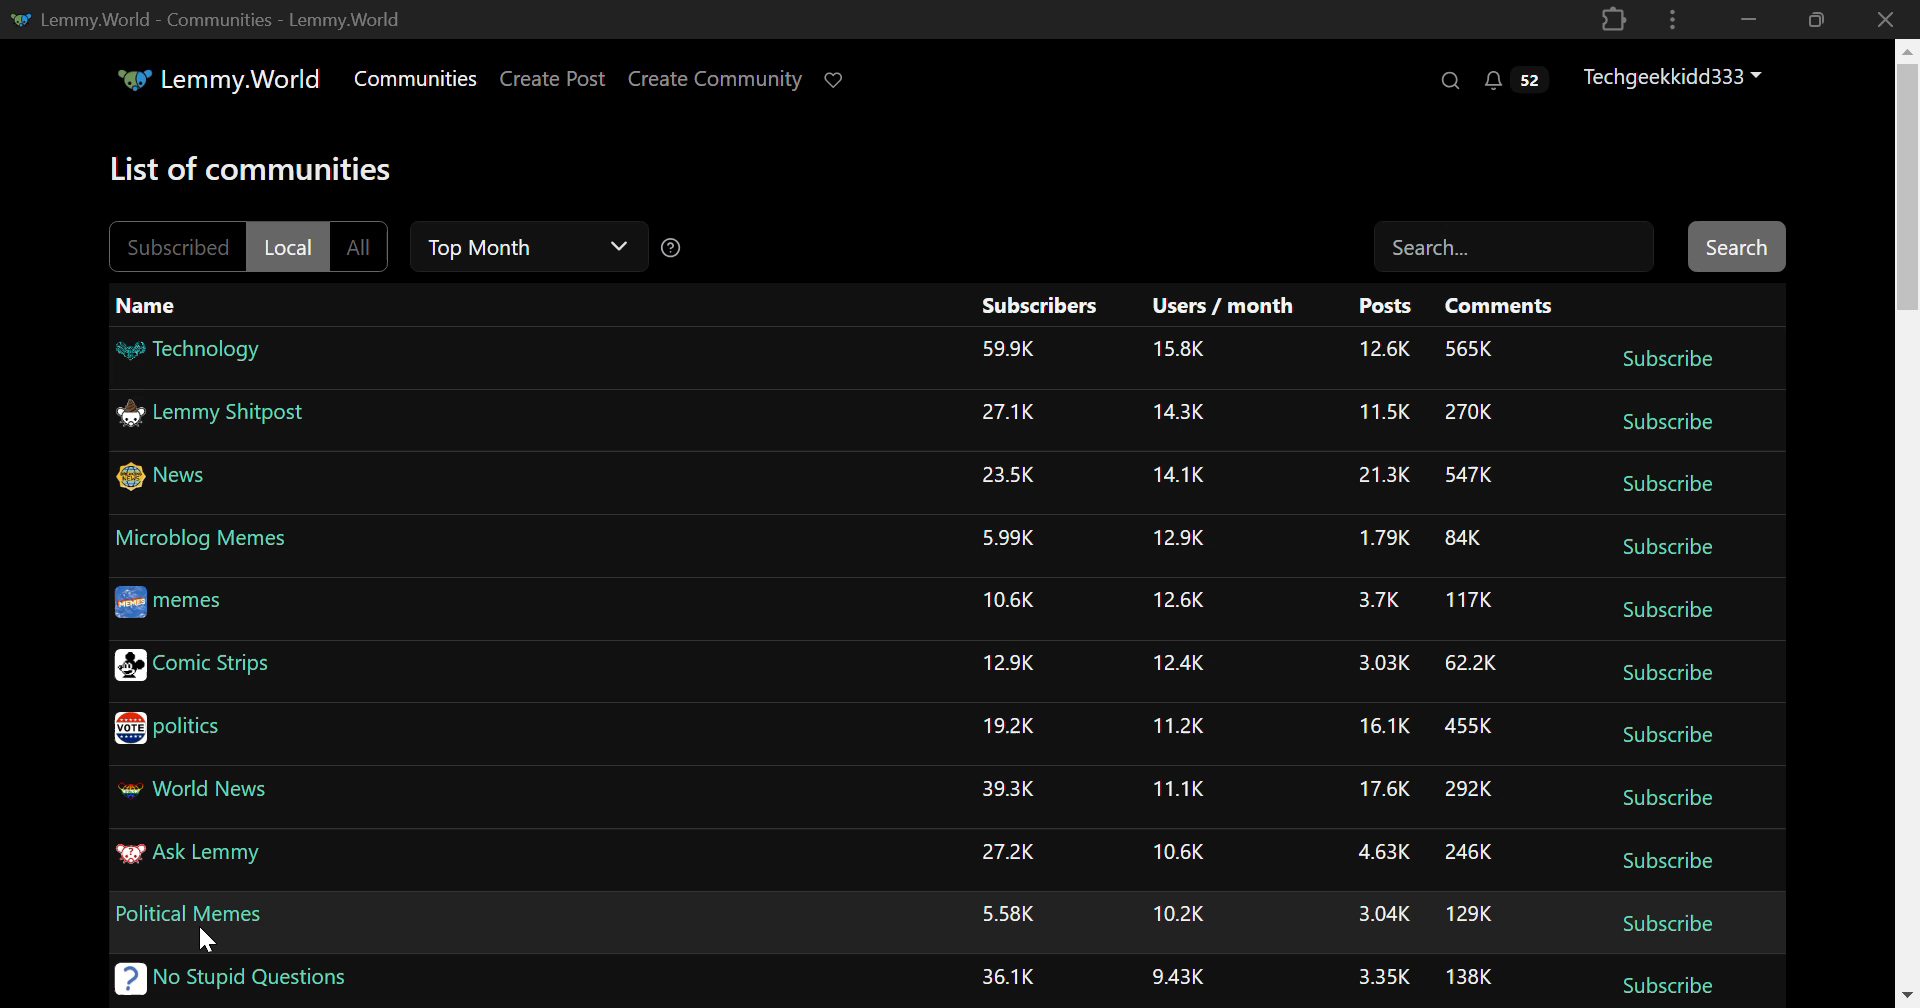  What do you see at coordinates (203, 544) in the screenshot?
I see `Microblog Memes` at bounding box center [203, 544].